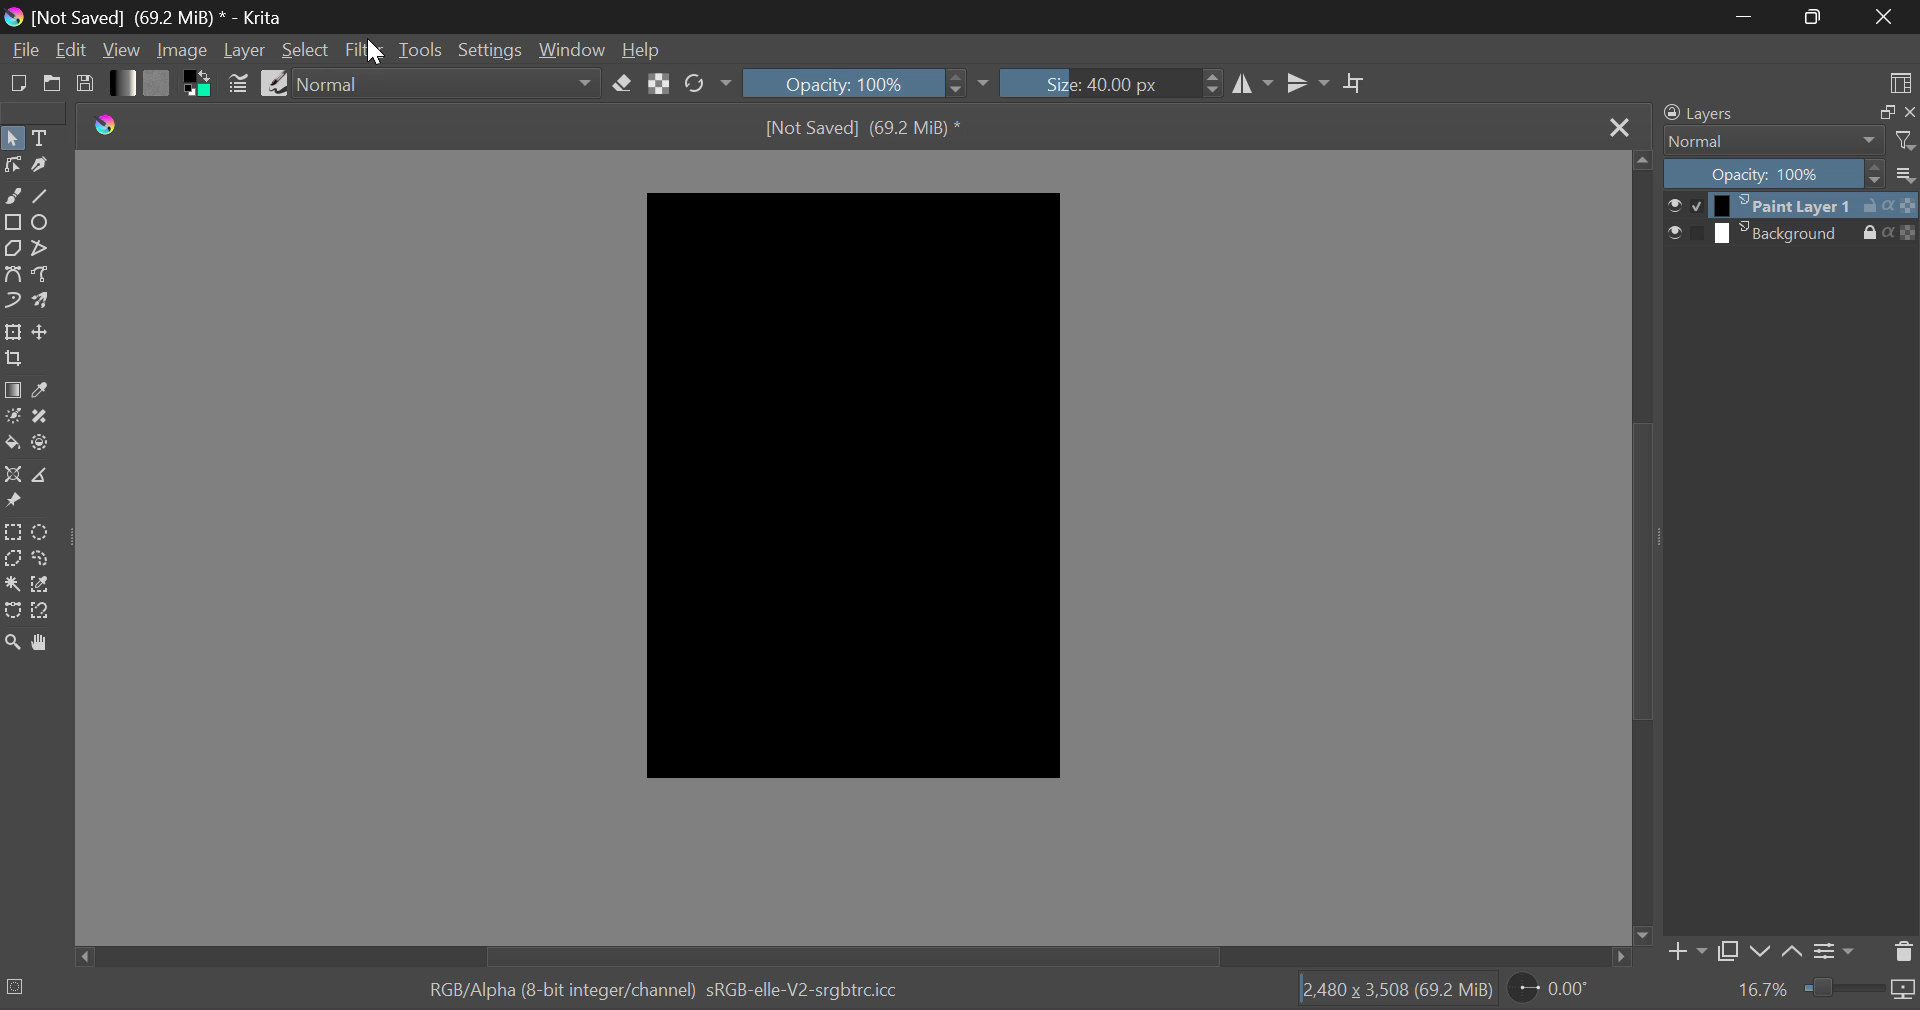  What do you see at coordinates (13, 250) in the screenshot?
I see `Polygons` at bounding box center [13, 250].